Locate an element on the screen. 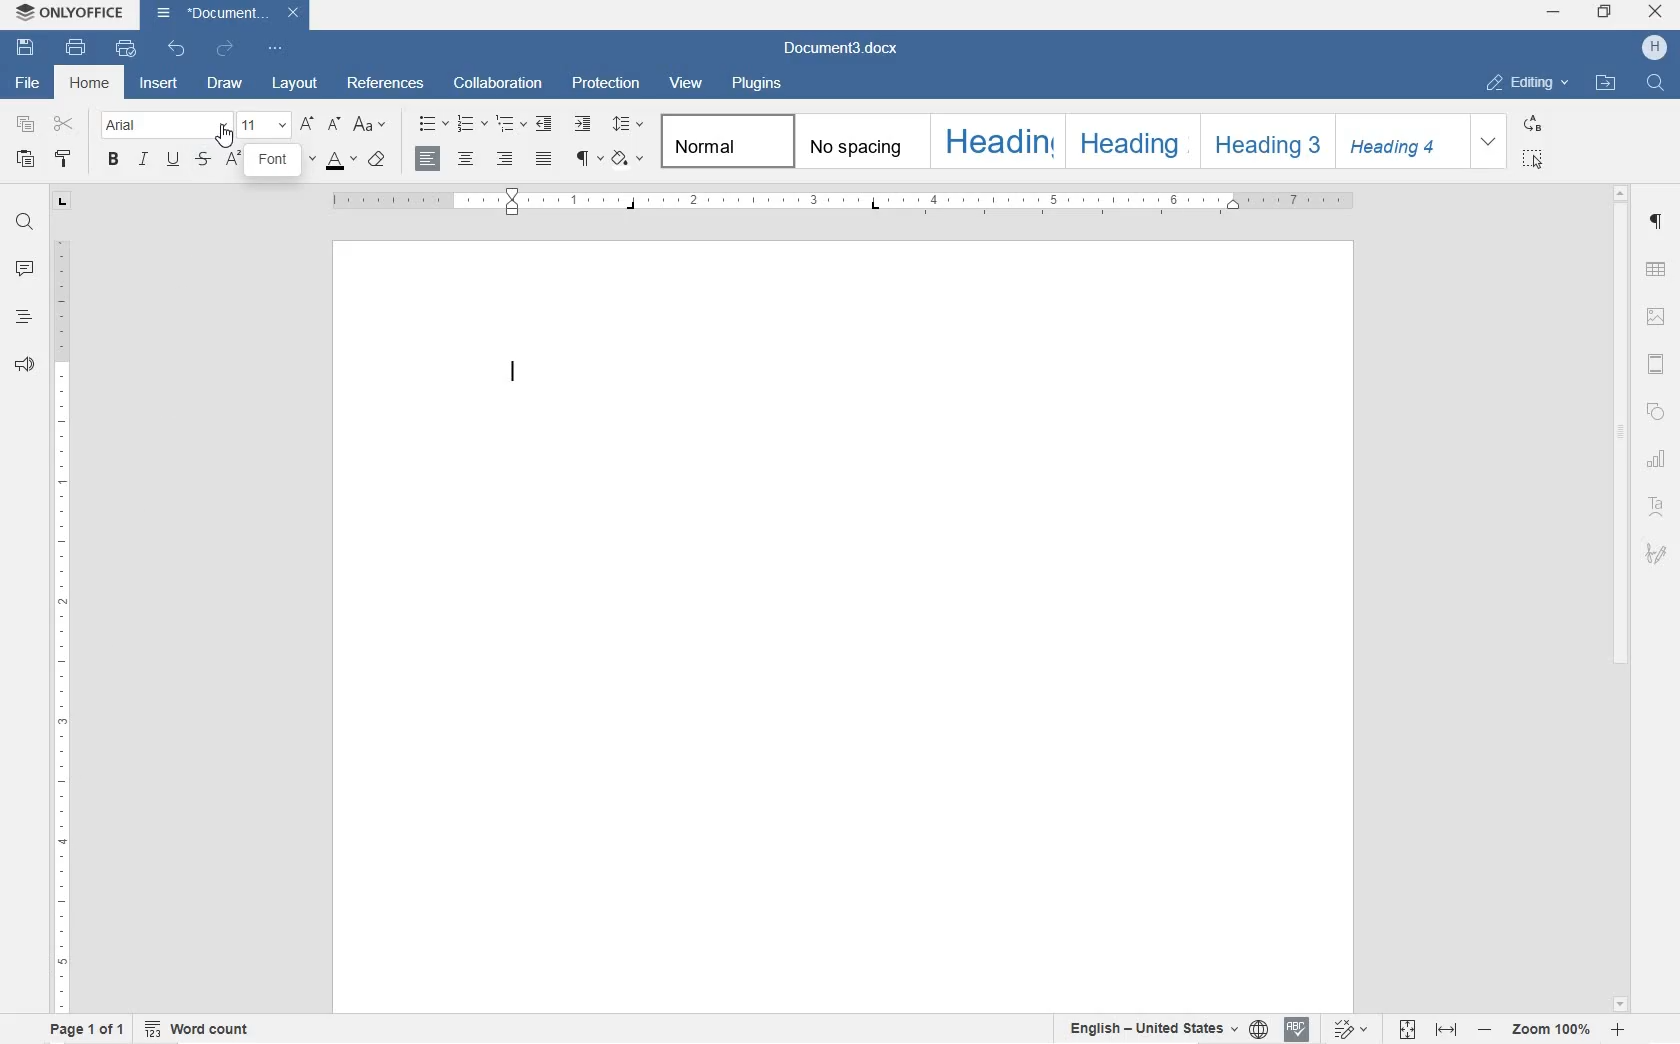 The image size is (1680, 1044). DECREASE INDENT is located at coordinates (544, 125).